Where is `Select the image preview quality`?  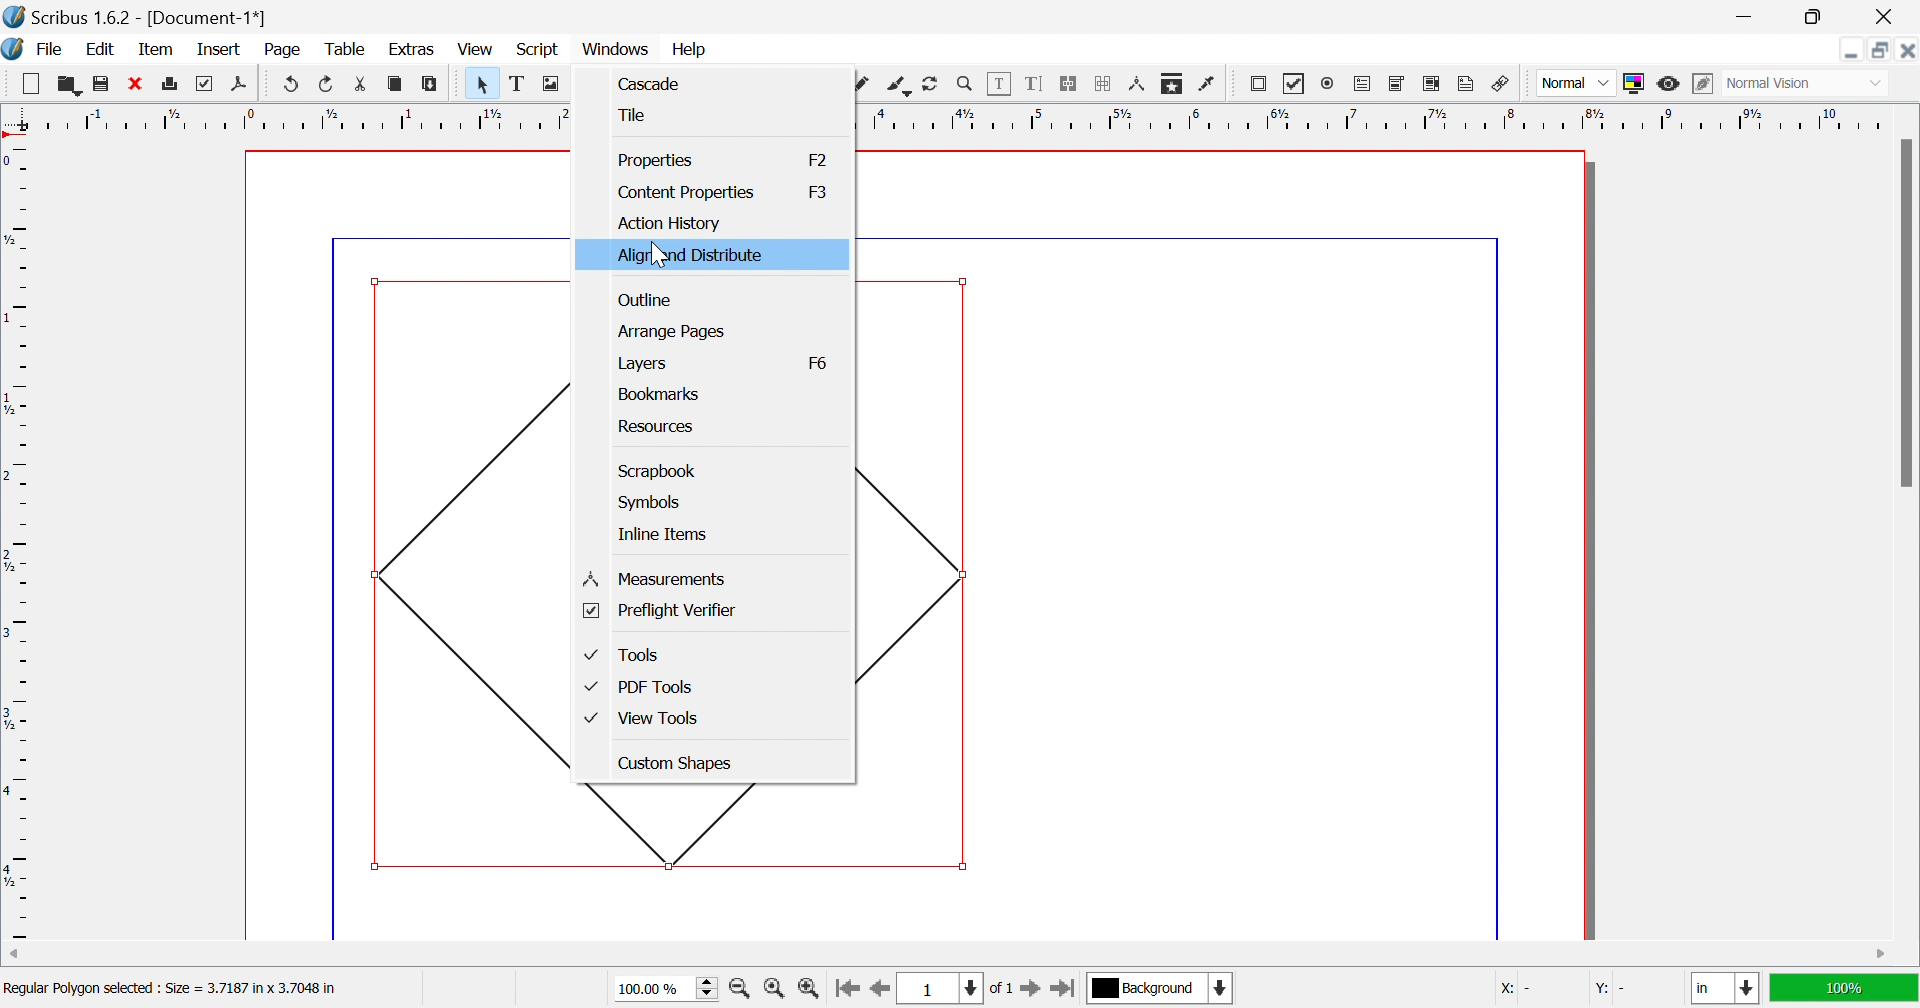 Select the image preview quality is located at coordinates (1575, 83).